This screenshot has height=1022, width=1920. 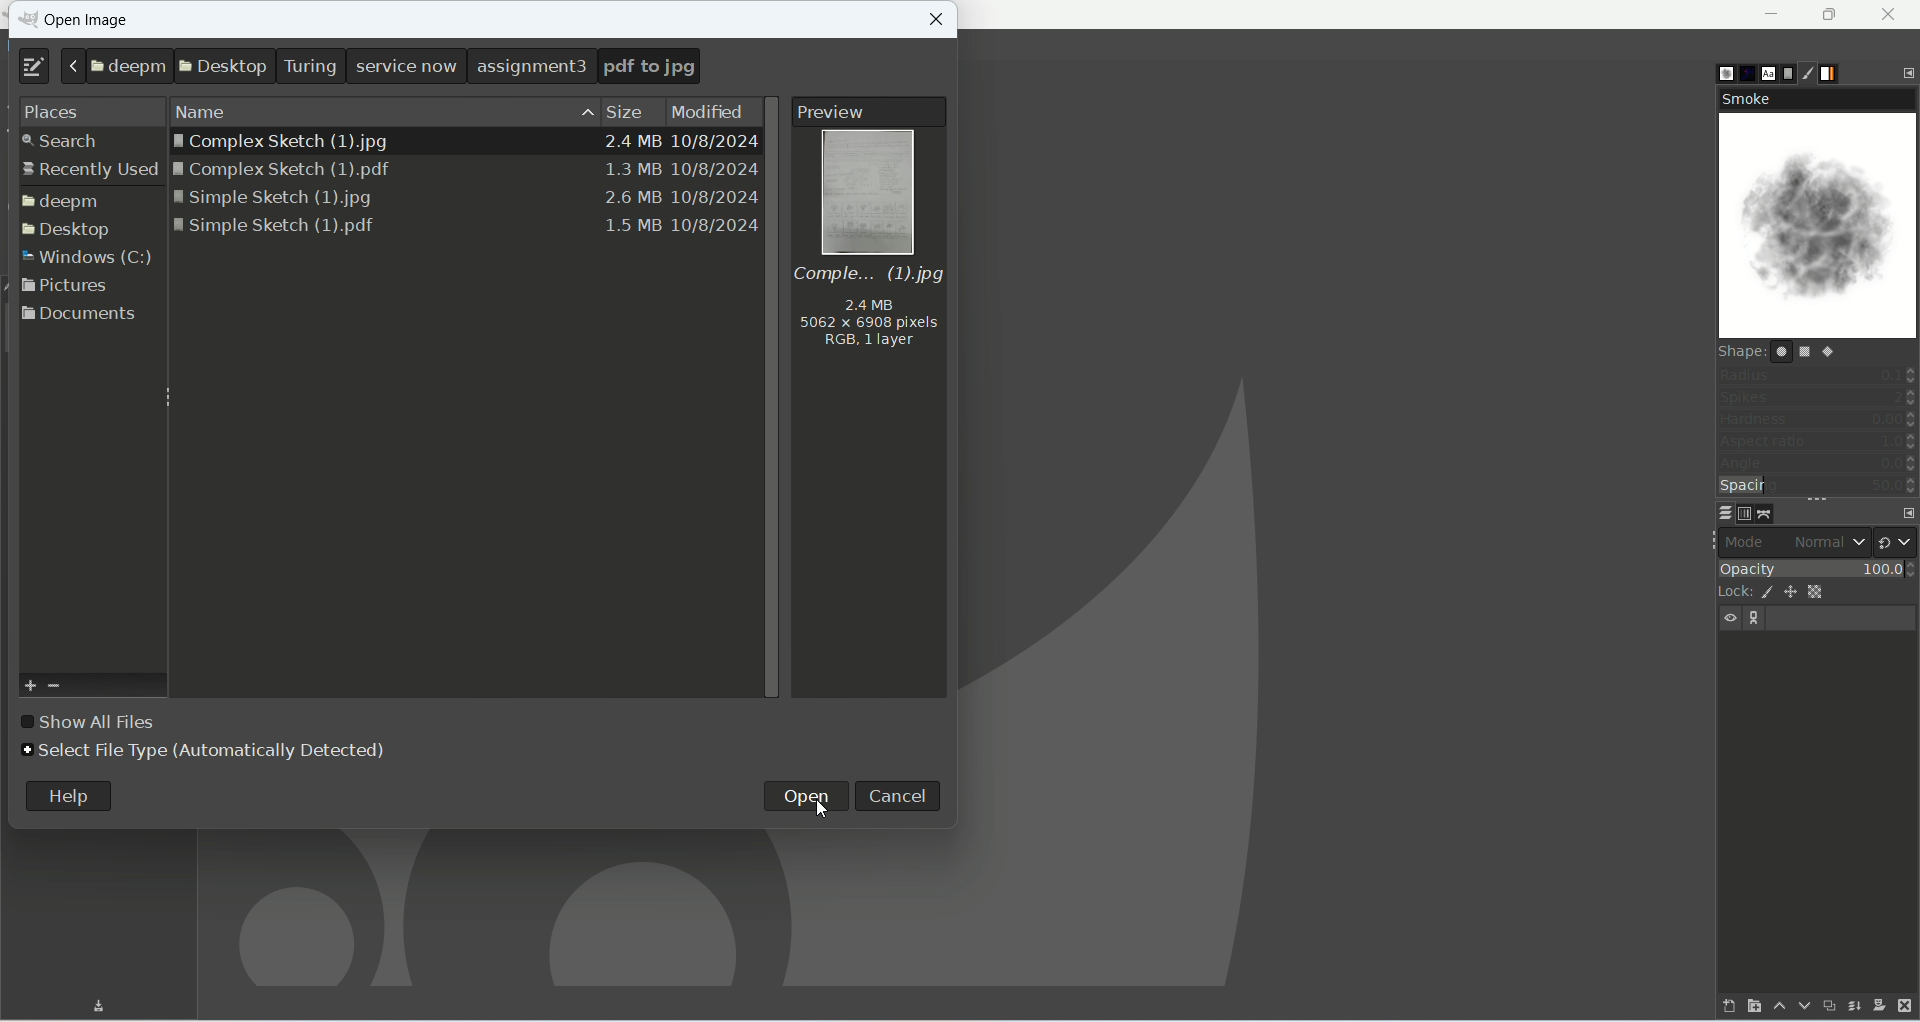 What do you see at coordinates (1817, 419) in the screenshot?
I see `hardness` at bounding box center [1817, 419].